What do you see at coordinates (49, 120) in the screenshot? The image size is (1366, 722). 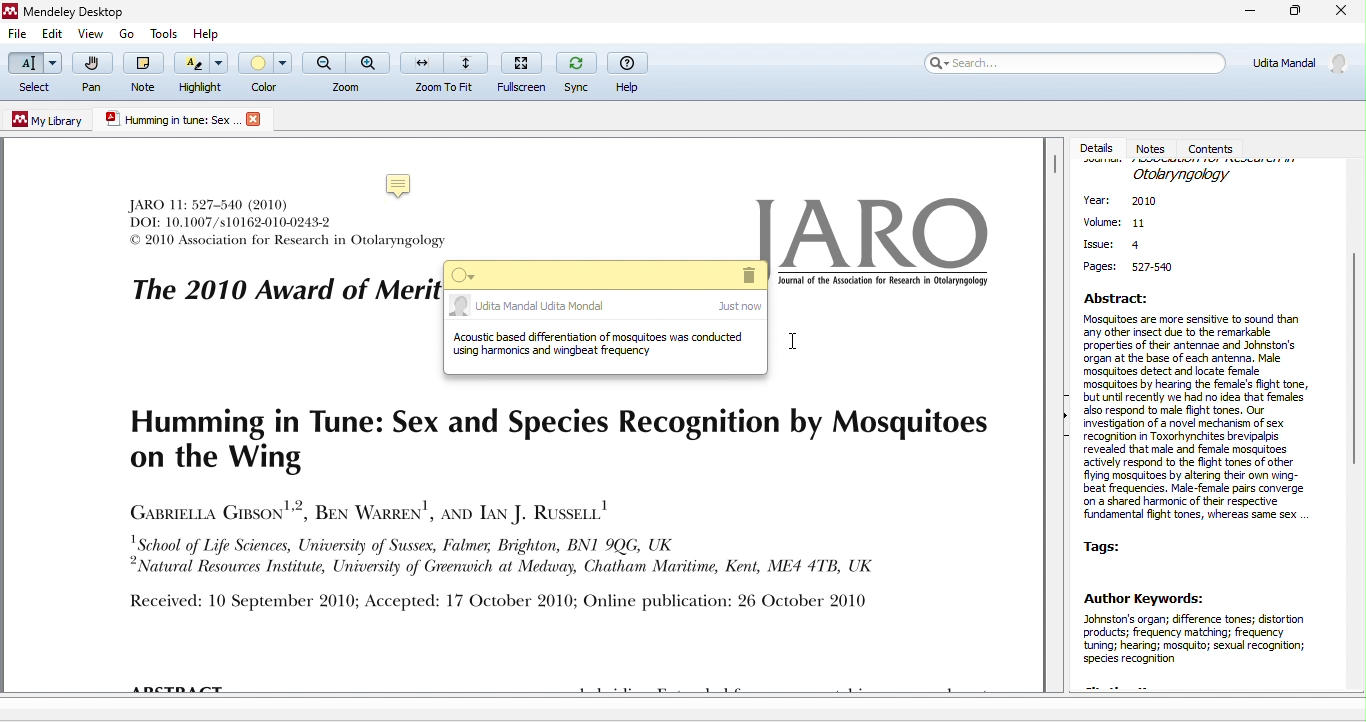 I see `my library` at bounding box center [49, 120].